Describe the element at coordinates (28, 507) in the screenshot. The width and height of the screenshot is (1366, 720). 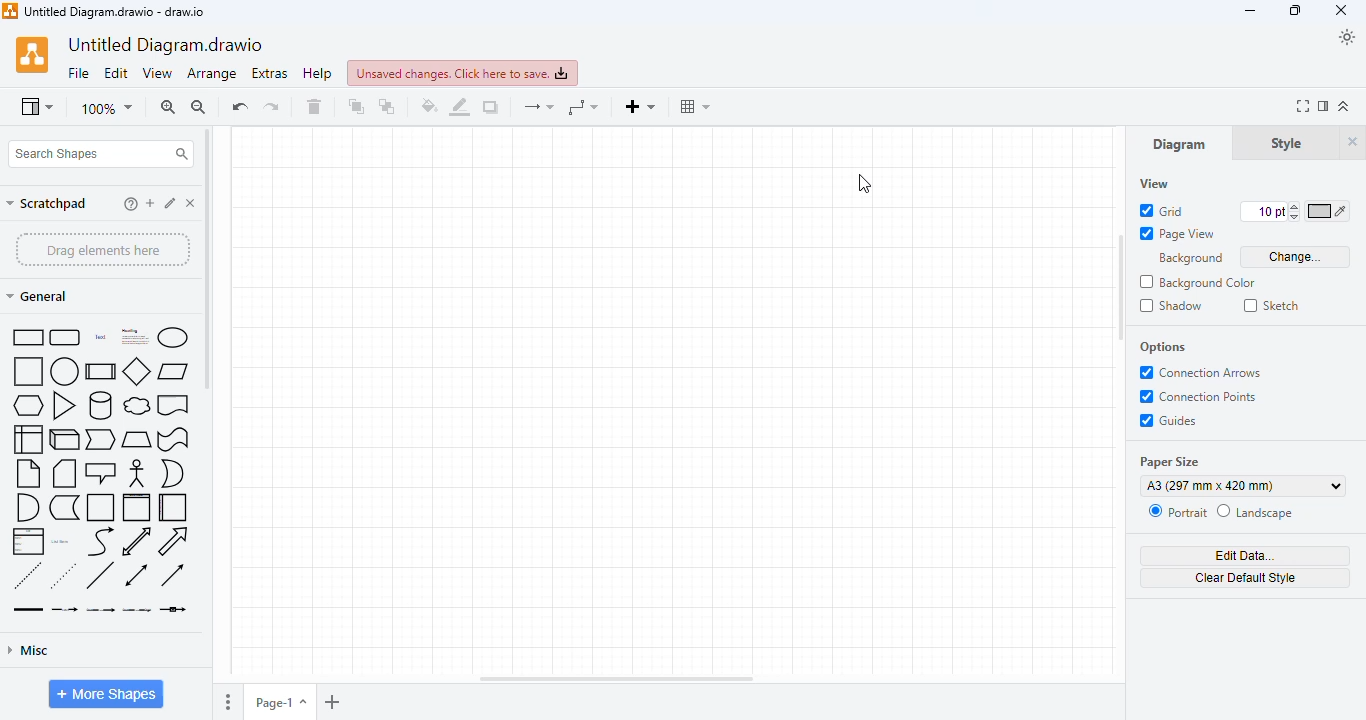
I see `and` at that location.